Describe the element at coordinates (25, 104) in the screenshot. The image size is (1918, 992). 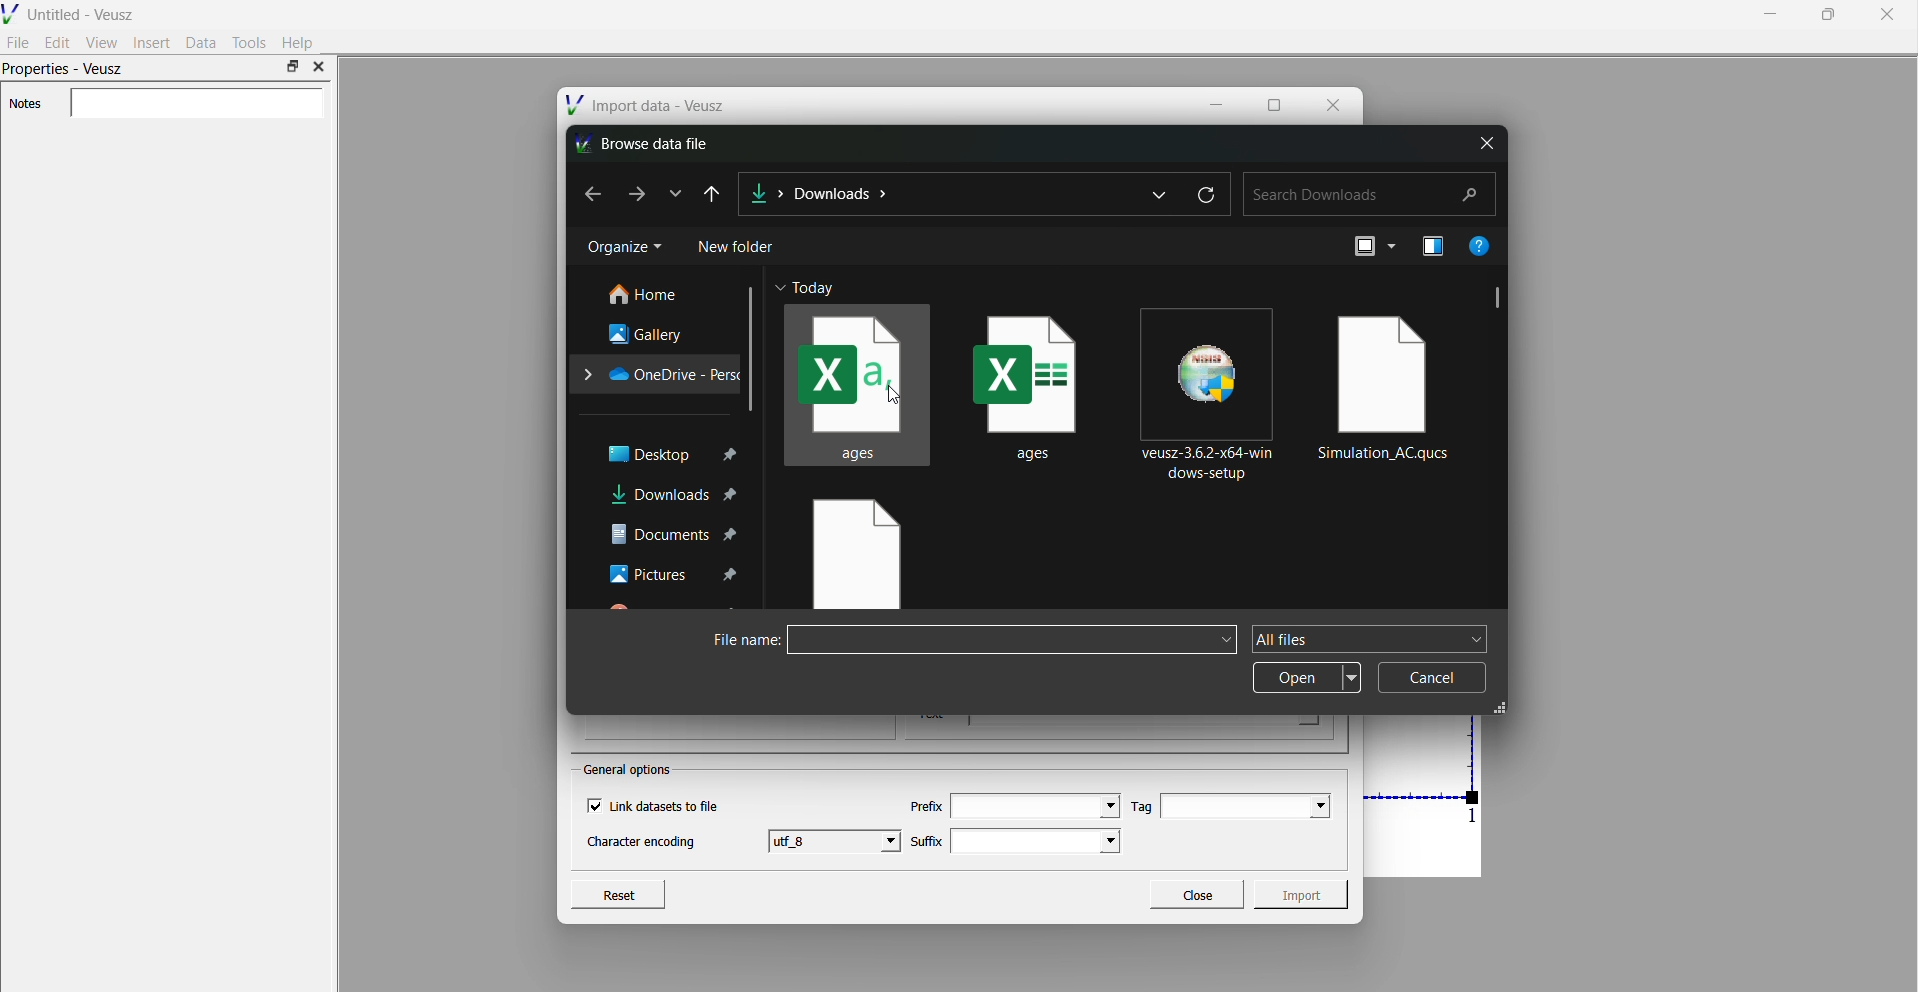
I see `Notes` at that location.